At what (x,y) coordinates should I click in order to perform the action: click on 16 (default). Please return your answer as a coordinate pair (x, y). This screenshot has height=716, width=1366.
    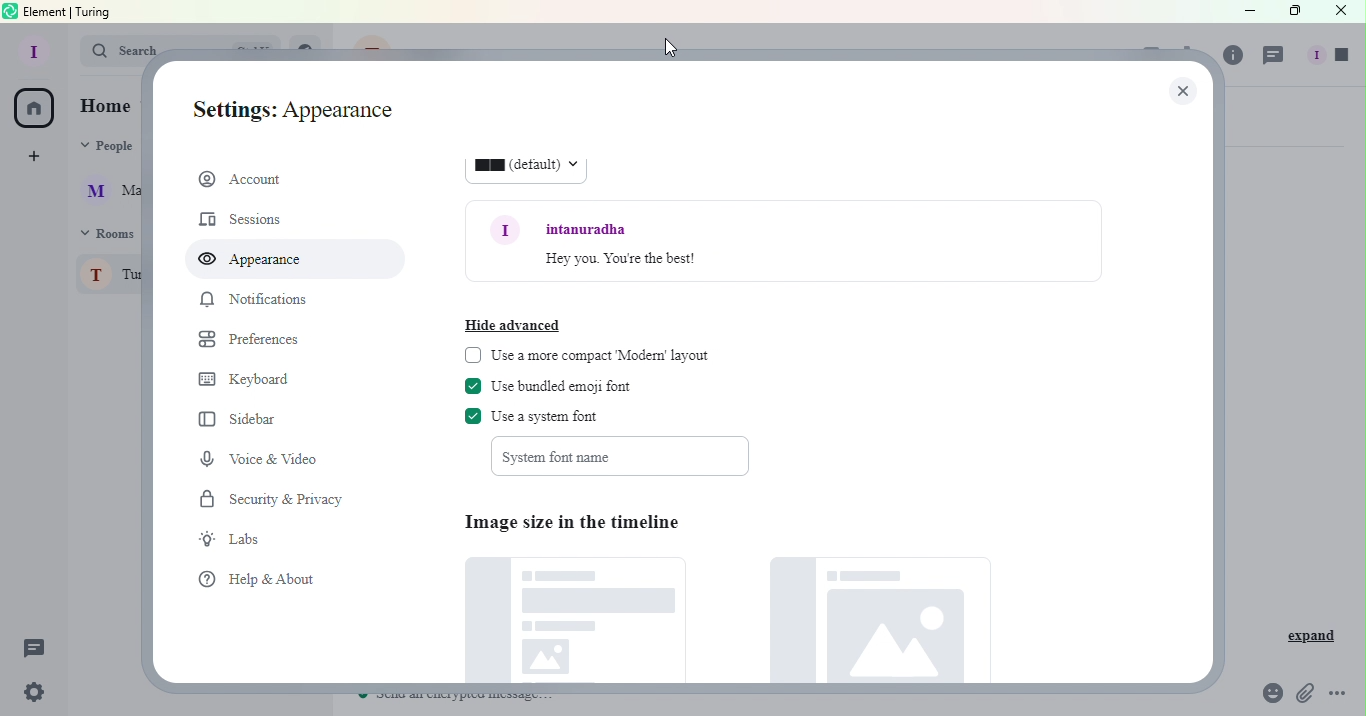
    Looking at the image, I should click on (523, 166).